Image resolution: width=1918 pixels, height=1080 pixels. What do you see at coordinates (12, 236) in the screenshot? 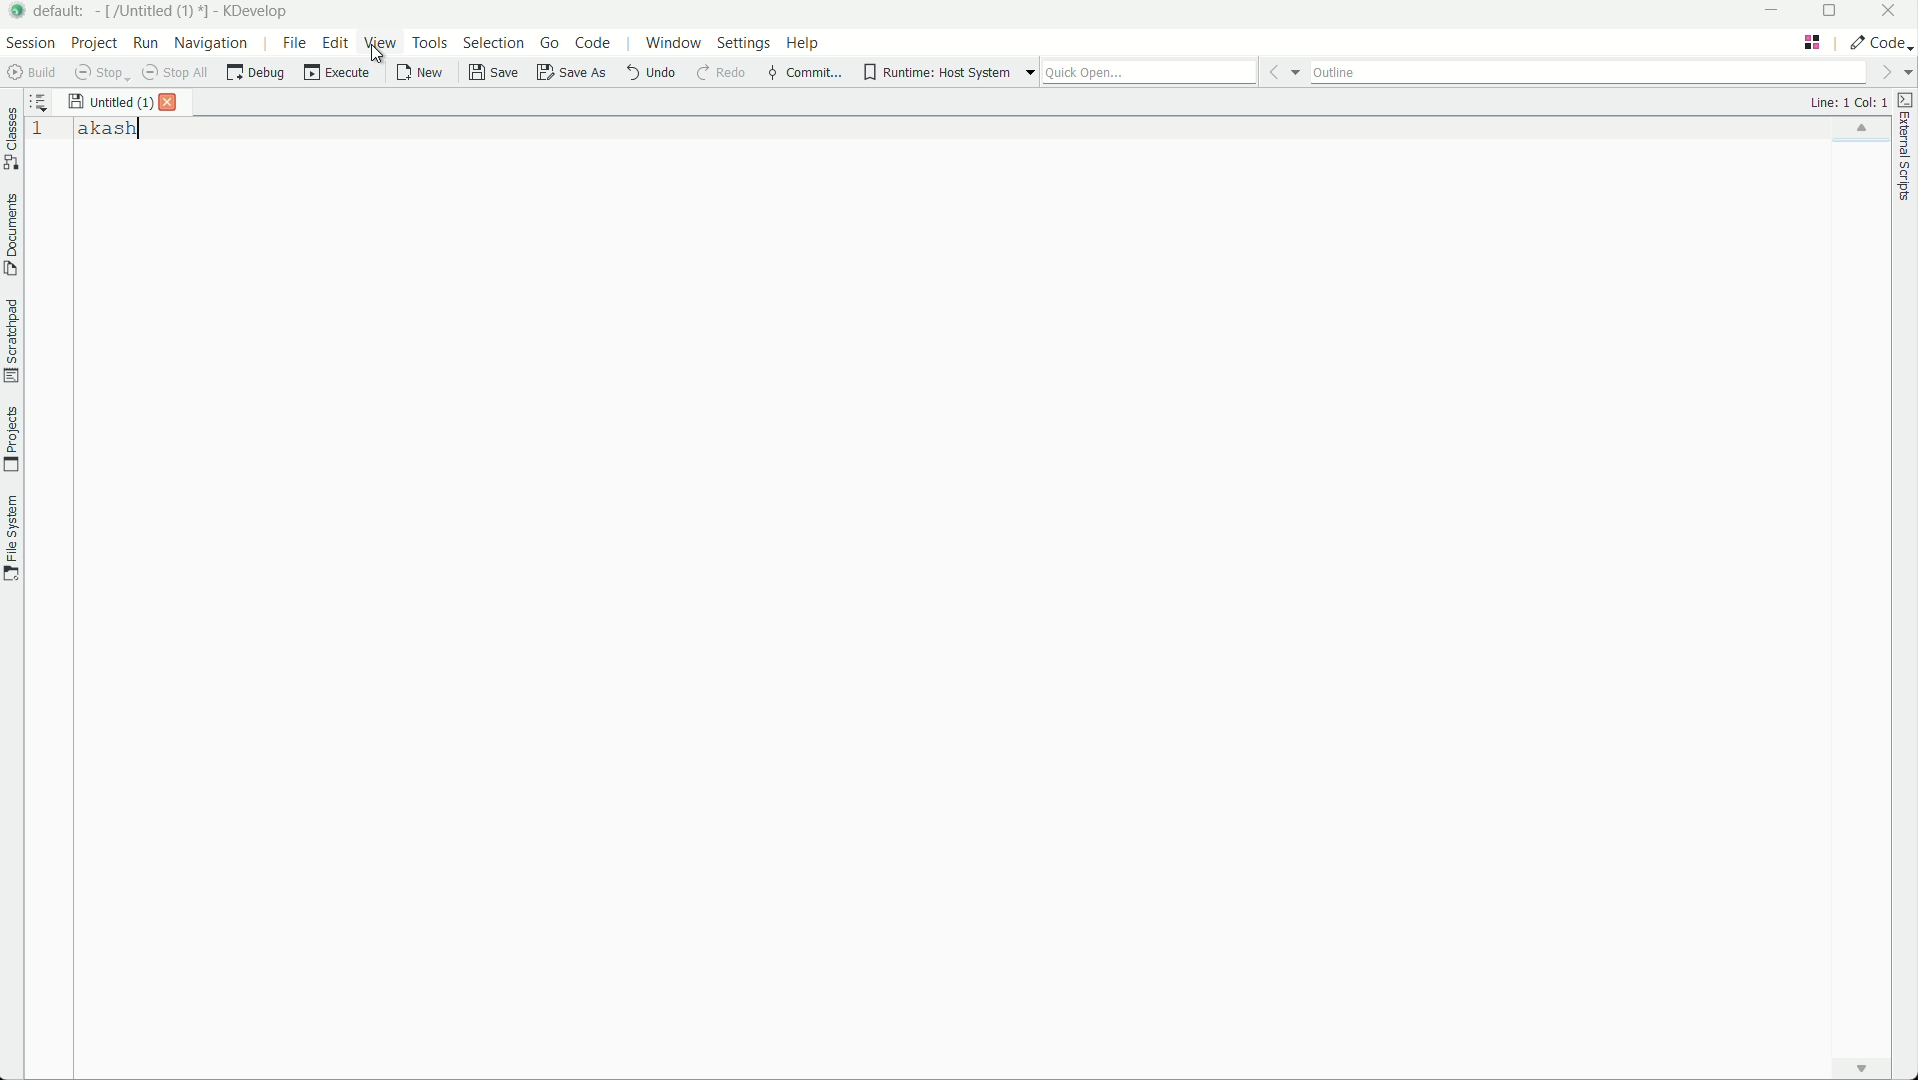
I see `document` at bounding box center [12, 236].